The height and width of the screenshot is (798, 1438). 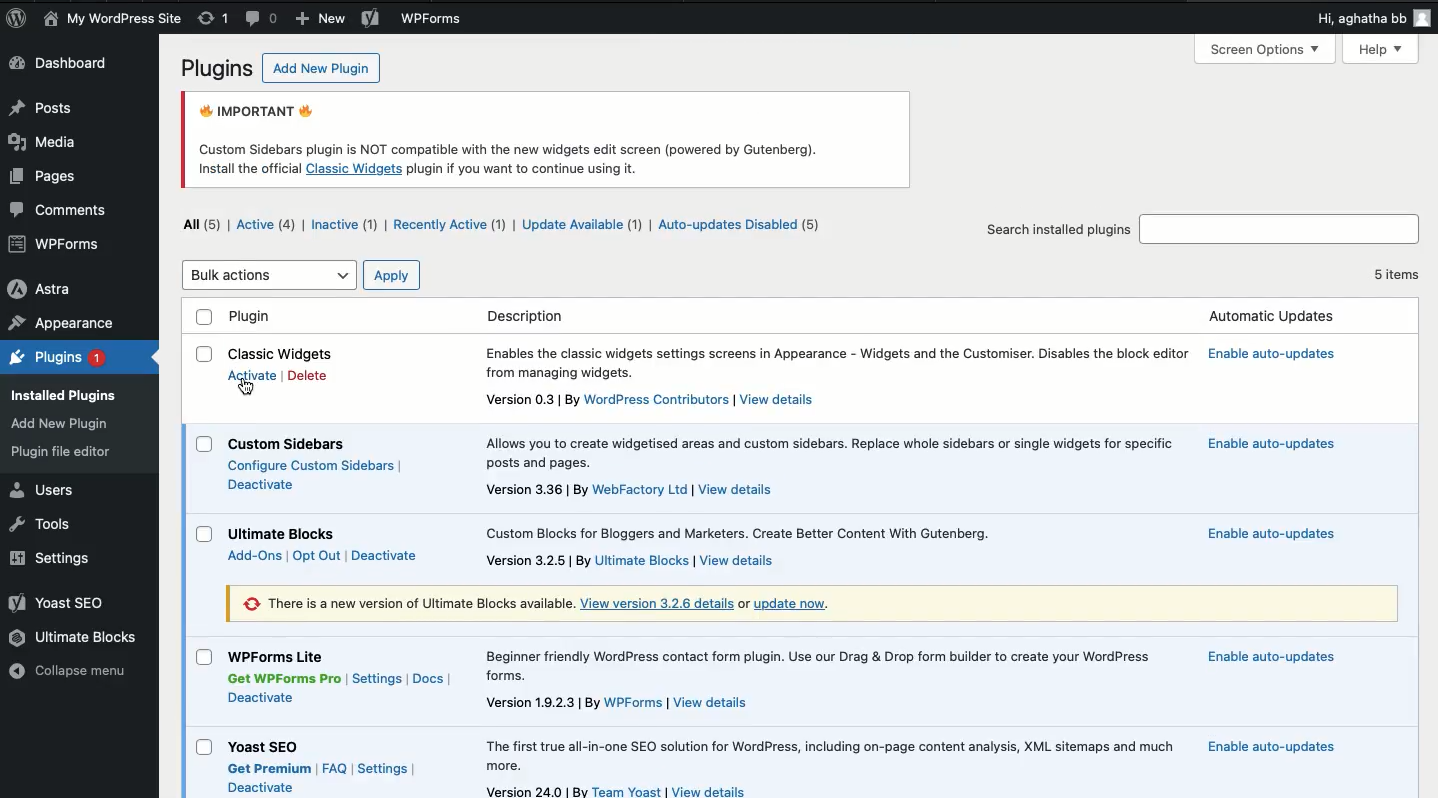 What do you see at coordinates (286, 678) in the screenshot?
I see `Get WPForms` at bounding box center [286, 678].